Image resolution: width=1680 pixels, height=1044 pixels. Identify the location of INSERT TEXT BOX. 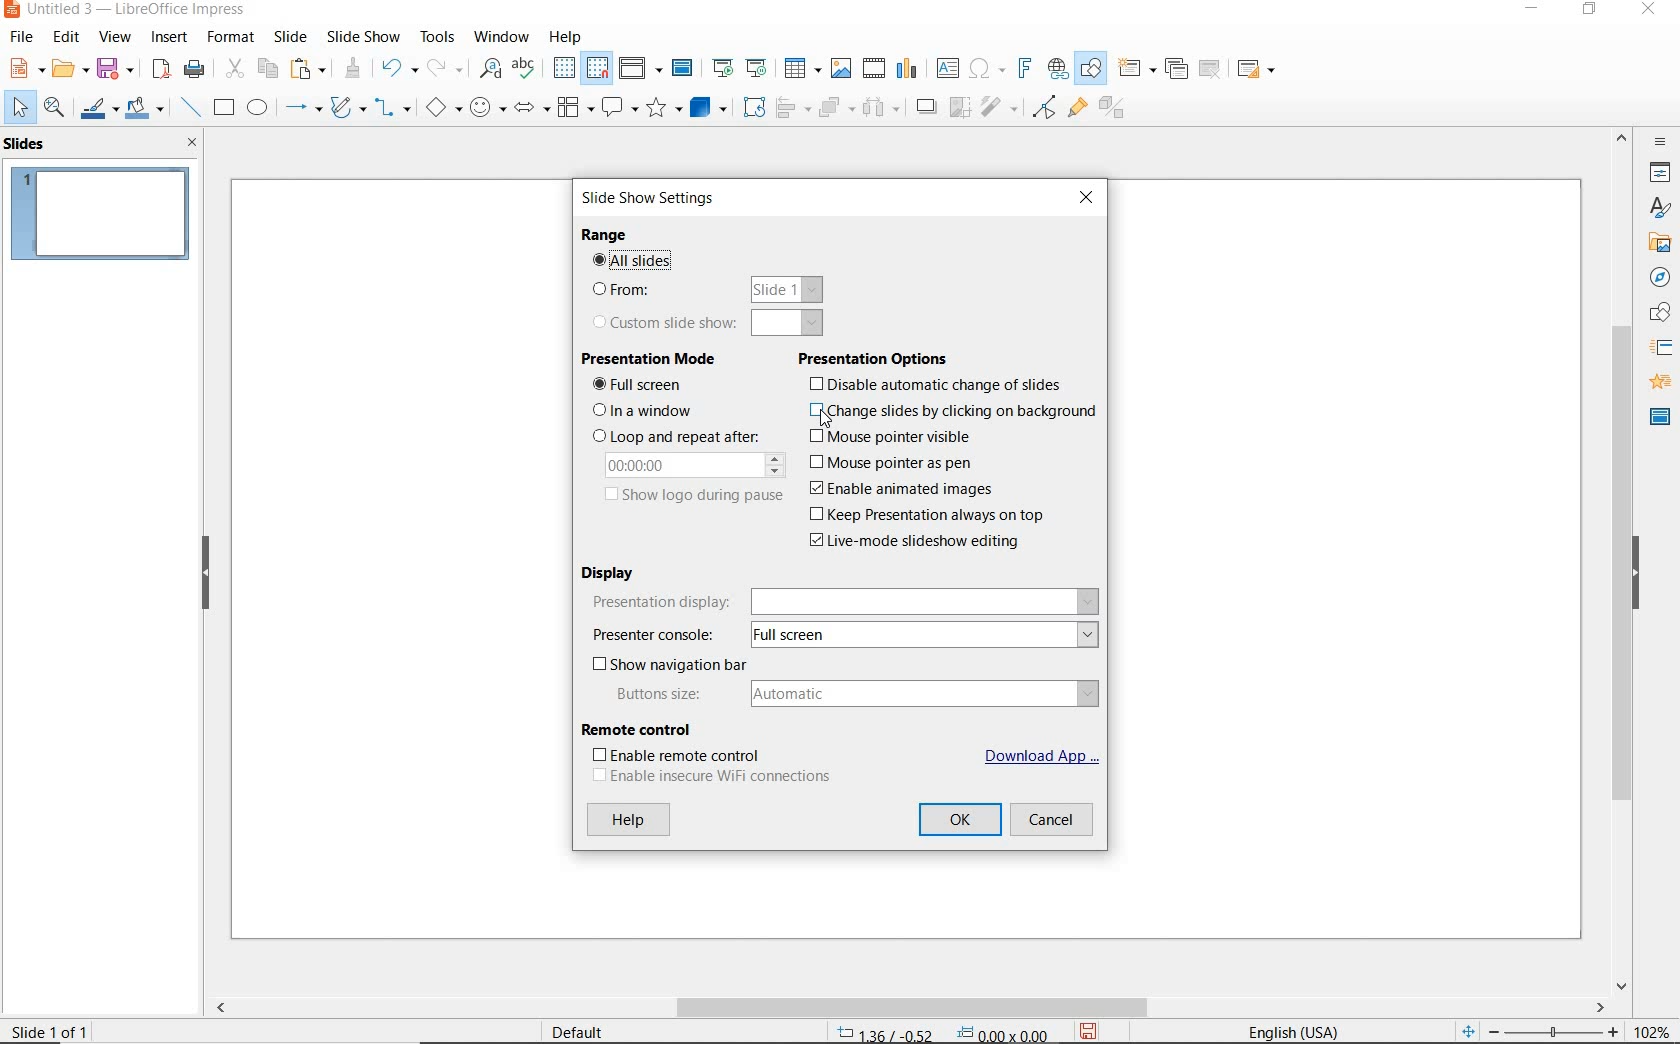
(949, 68).